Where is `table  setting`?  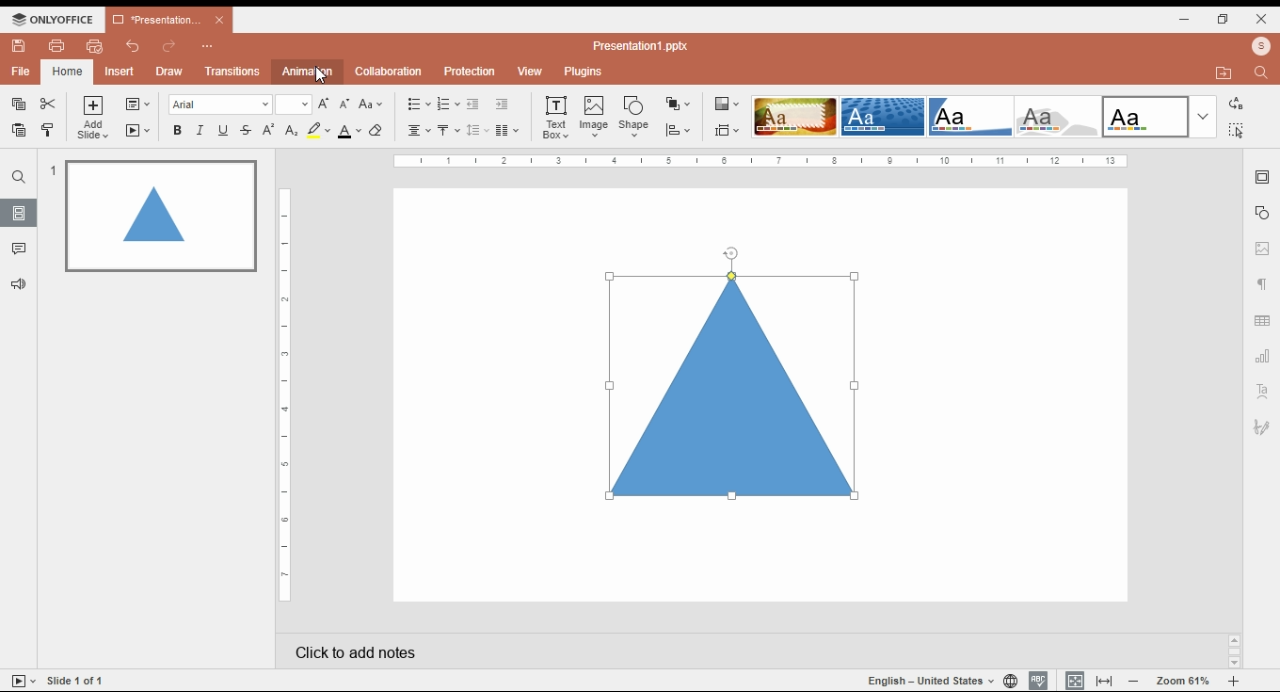 table  setting is located at coordinates (1260, 319).